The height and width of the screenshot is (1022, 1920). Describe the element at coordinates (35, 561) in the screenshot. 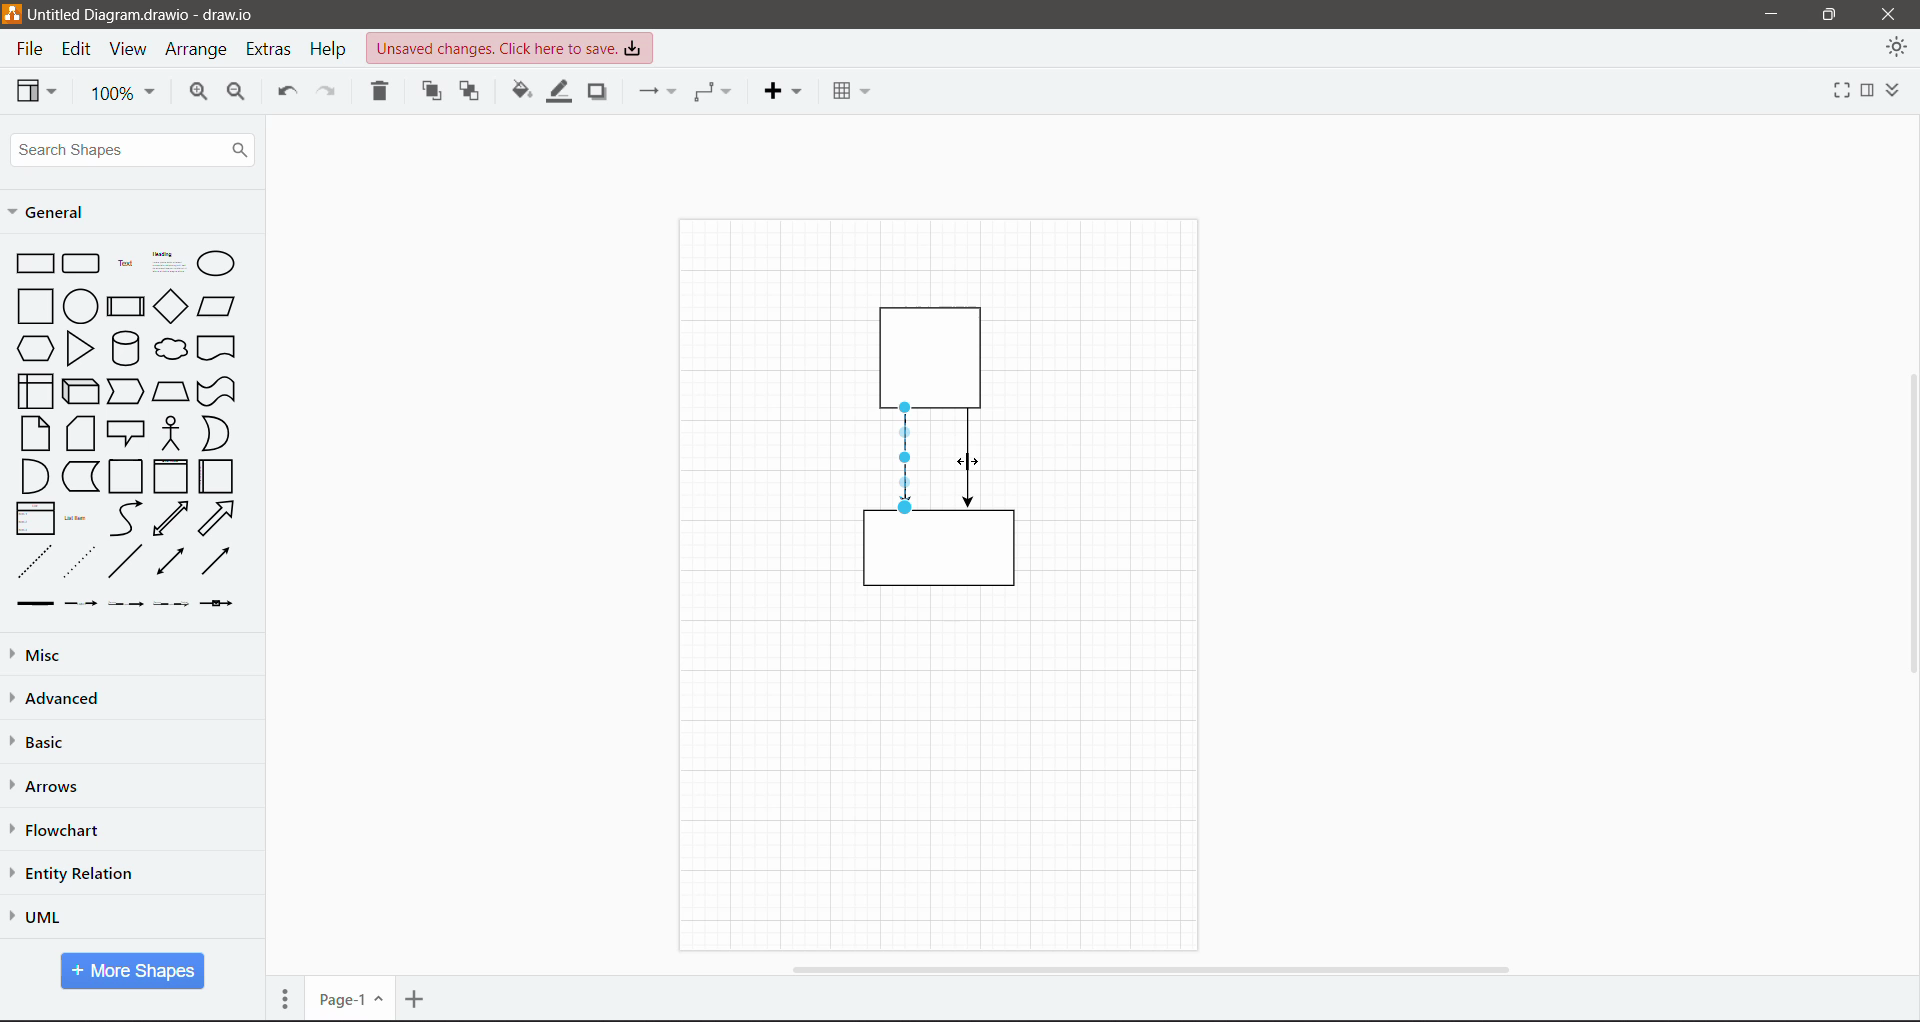

I see `dashed line` at that location.